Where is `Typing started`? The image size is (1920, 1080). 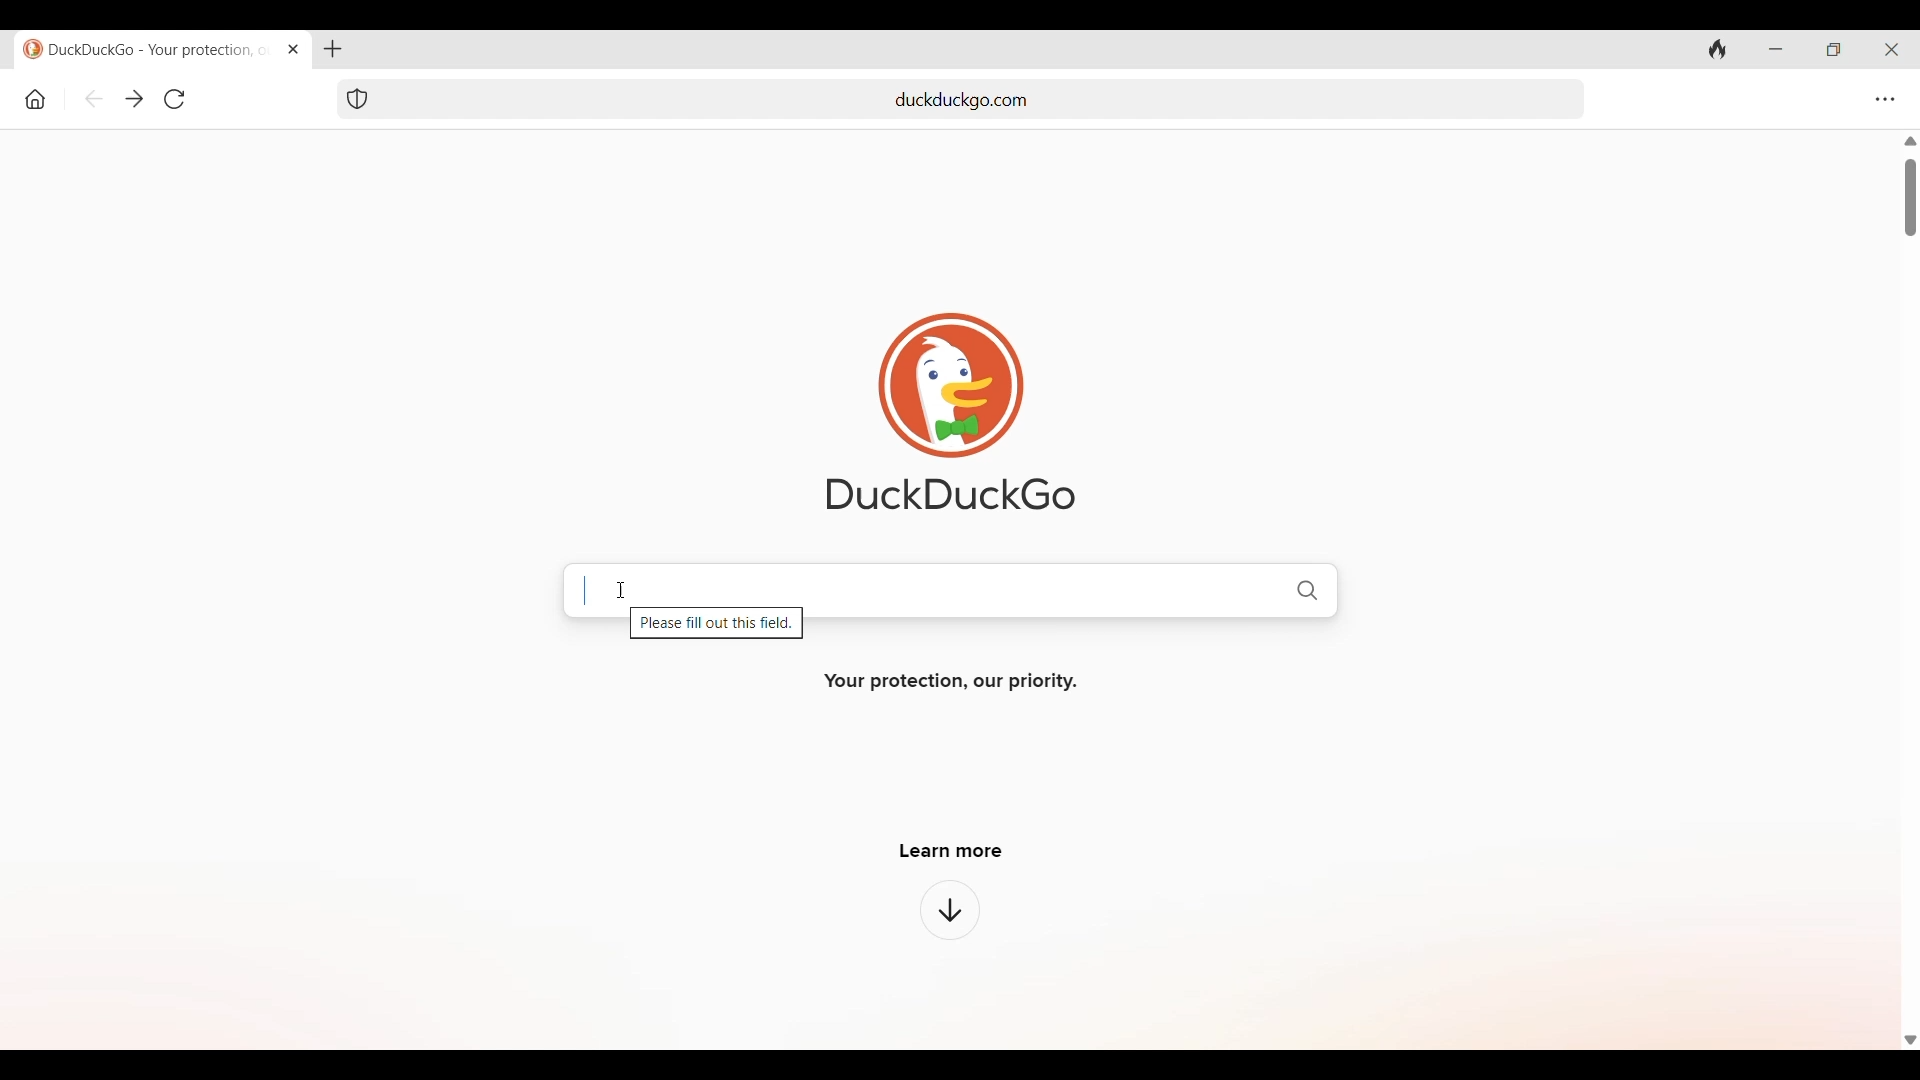 Typing started is located at coordinates (584, 589).